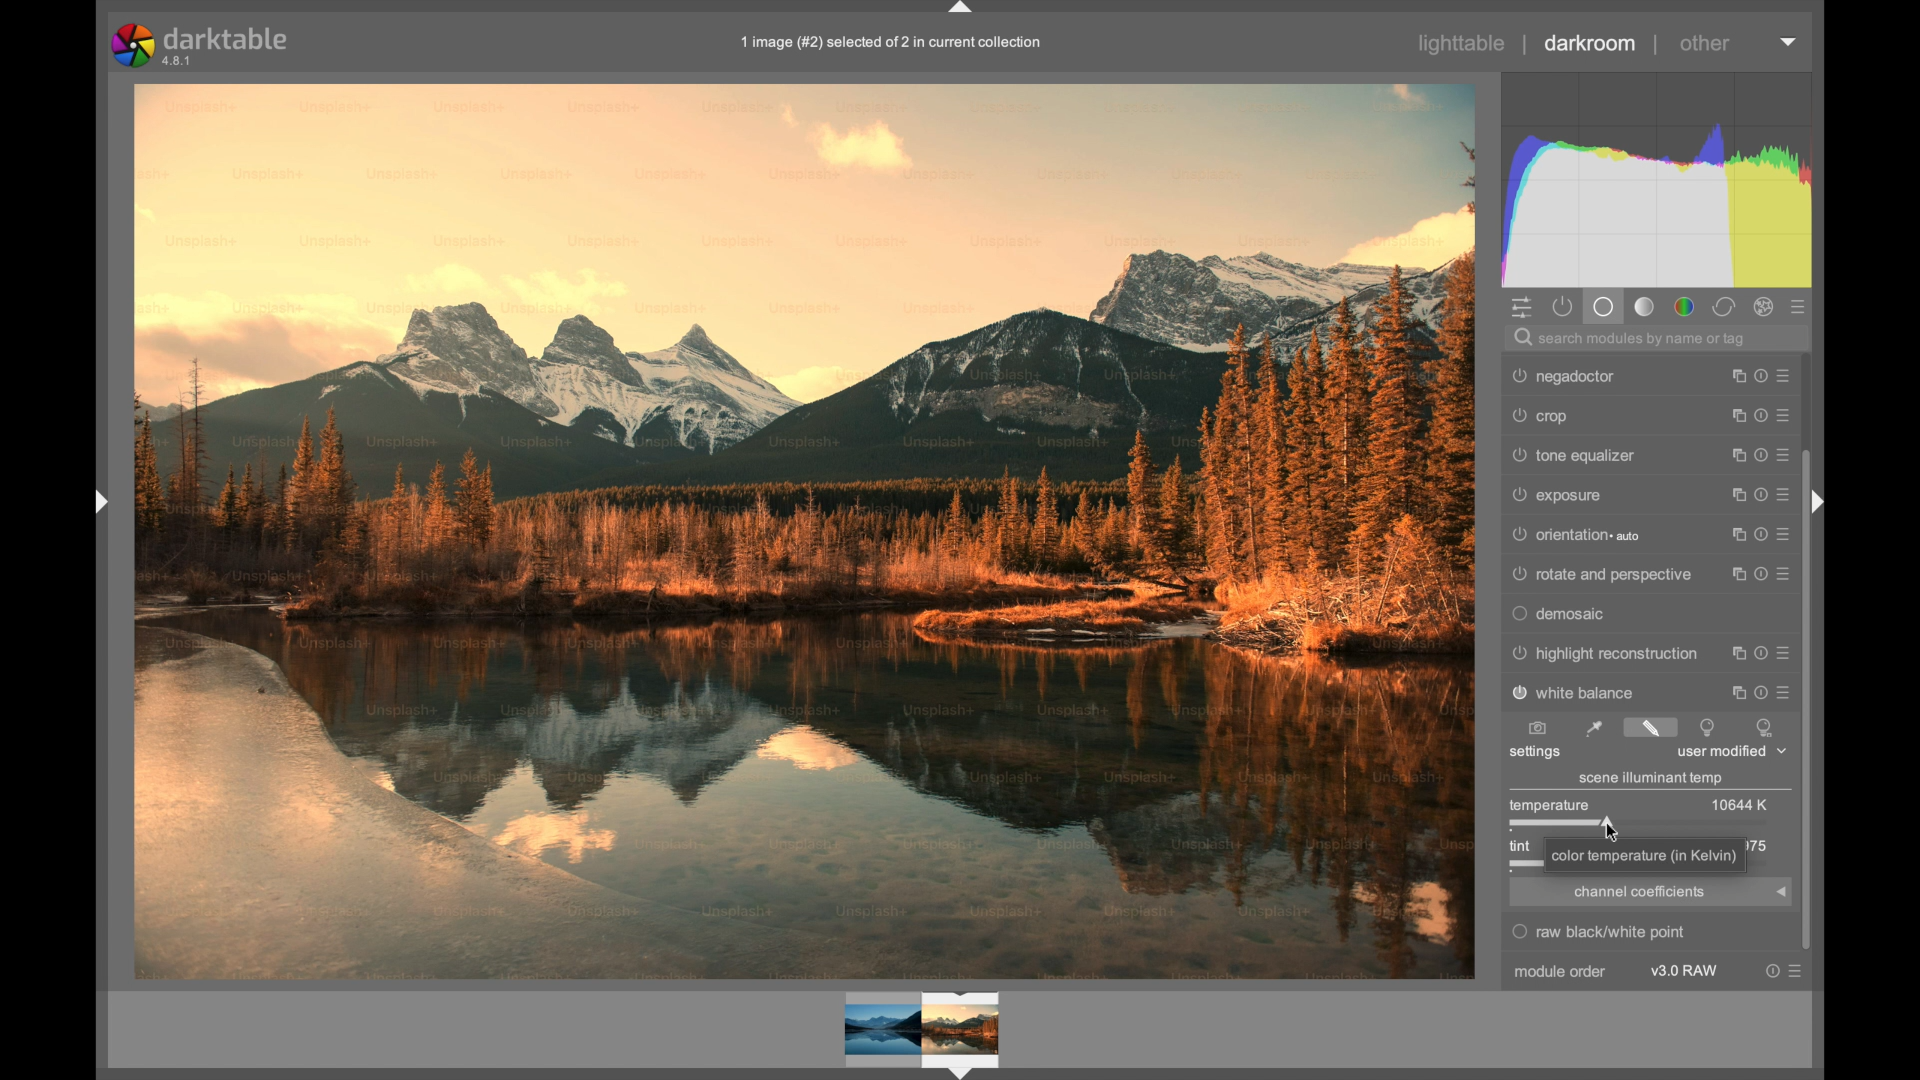  What do you see at coordinates (1646, 854) in the screenshot?
I see `color temperature (in Kelvin)` at bounding box center [1646, 854].